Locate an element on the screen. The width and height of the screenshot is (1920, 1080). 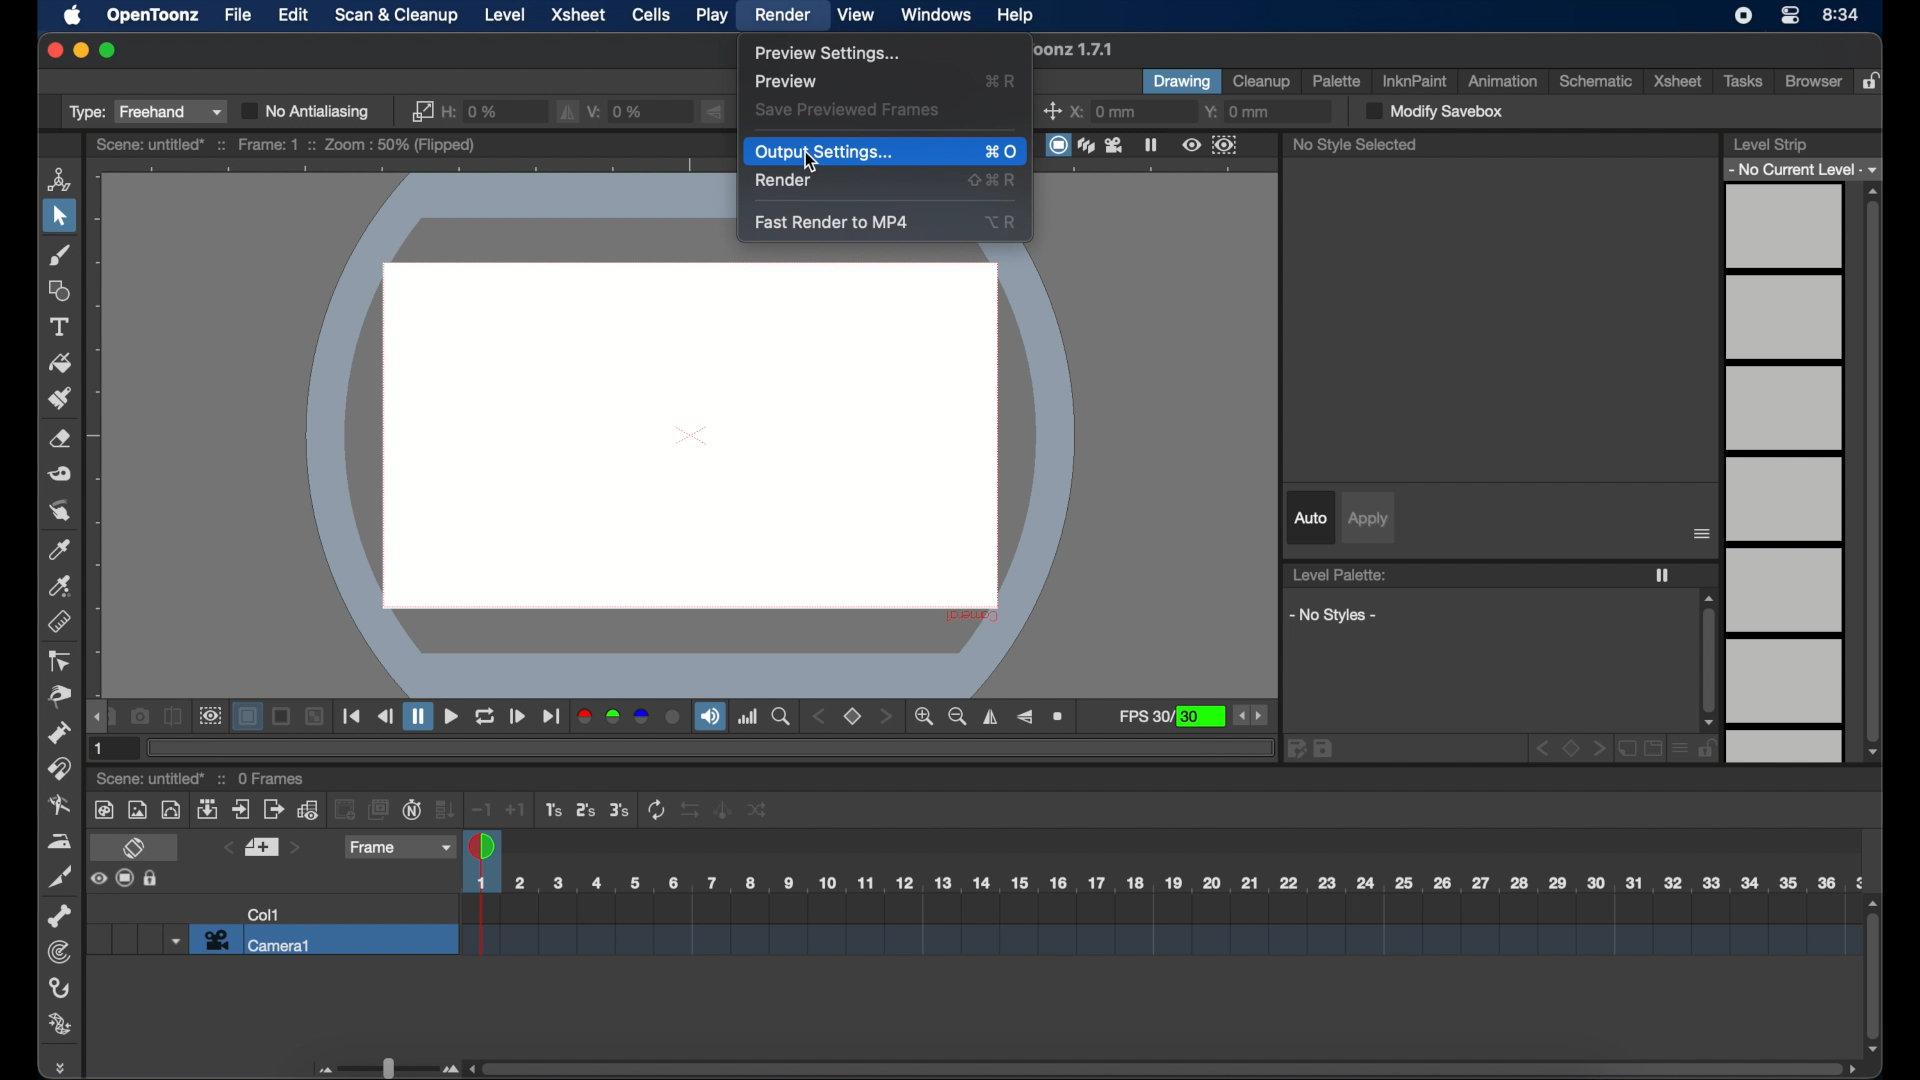
minimize is located at coordinates (79, 50).